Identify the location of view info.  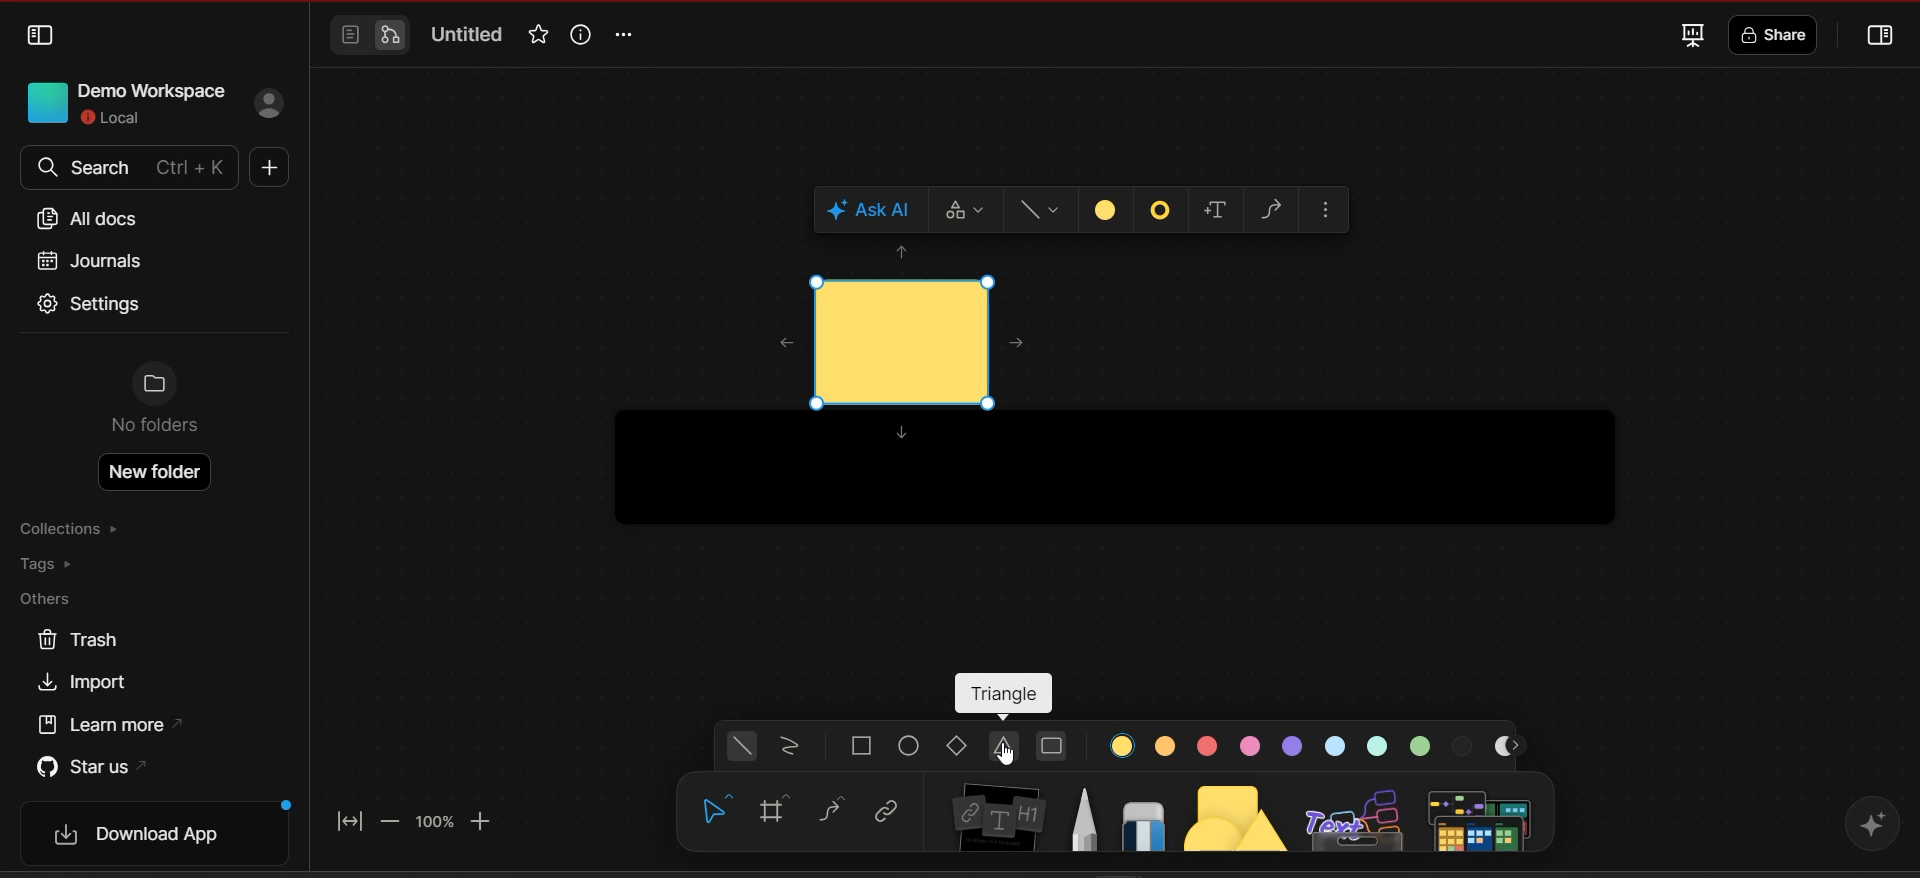
(578, 34).